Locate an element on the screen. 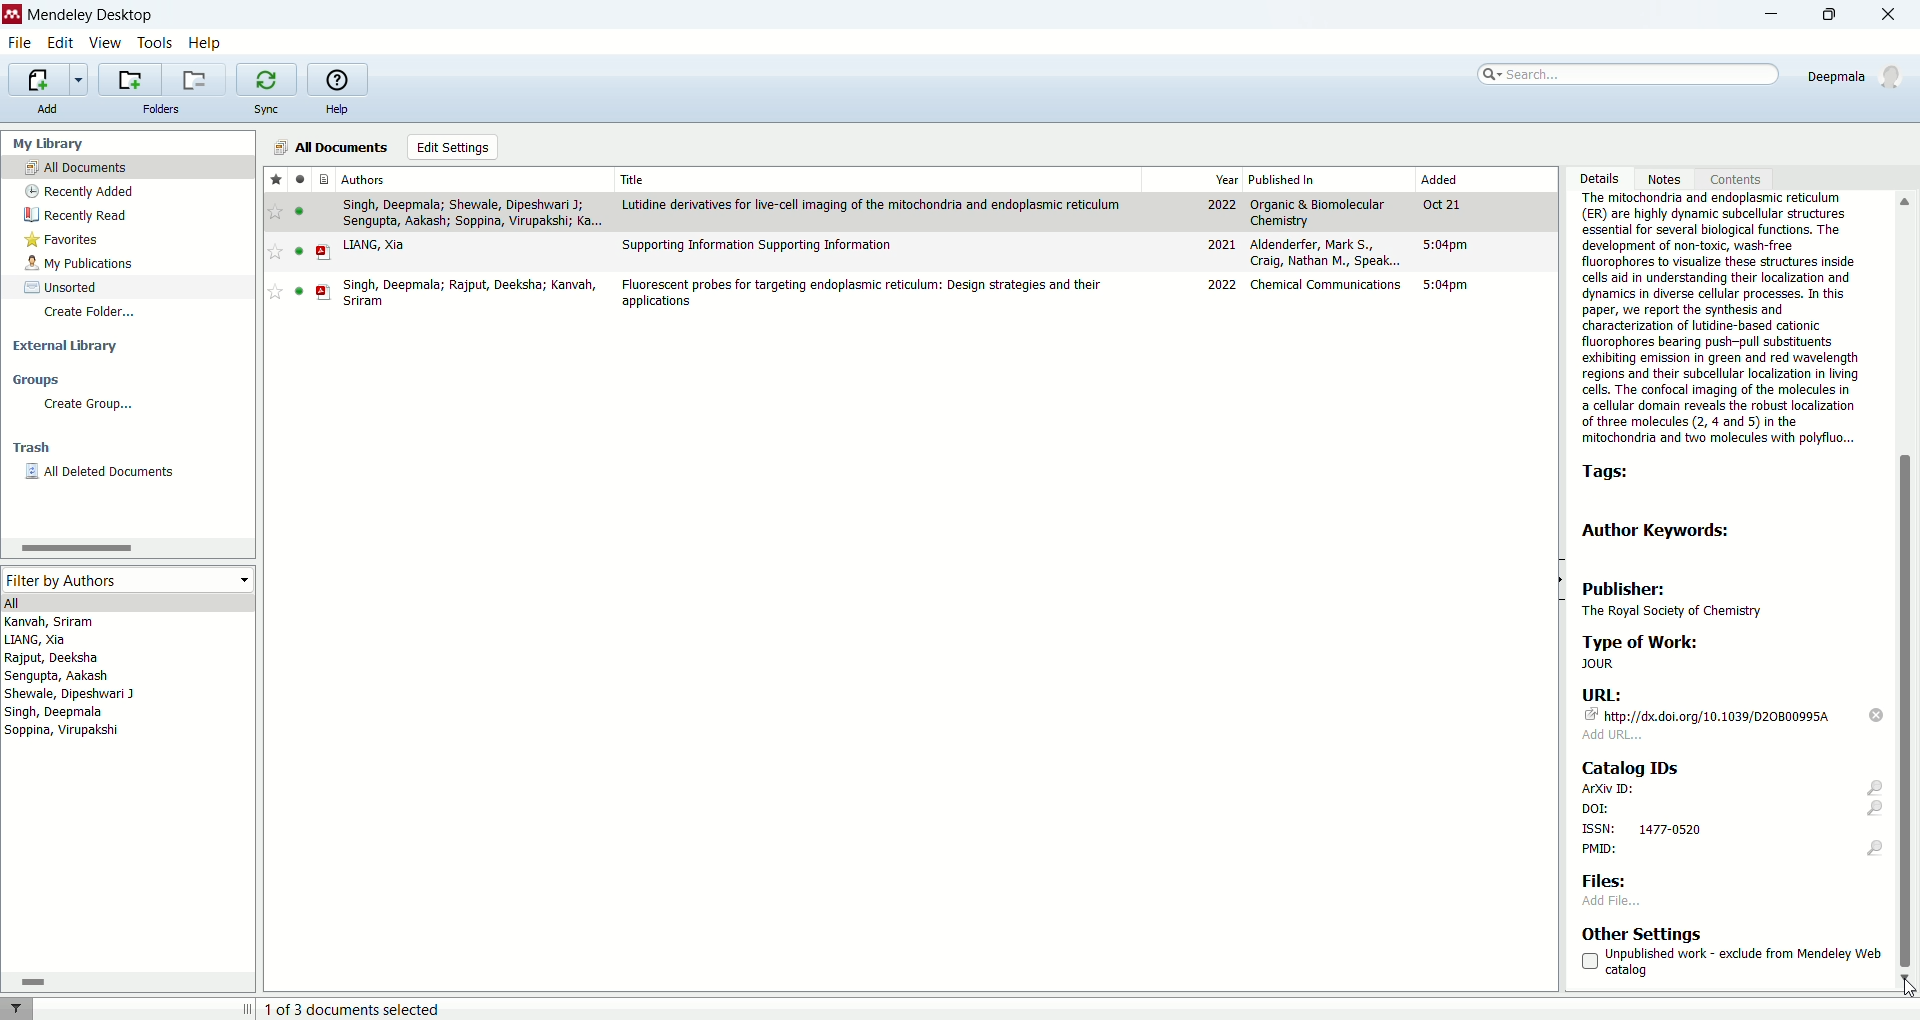 Image resolution: width=1920 pixels, height=1020 pixels. sorted is located at coordinates (62, 287).